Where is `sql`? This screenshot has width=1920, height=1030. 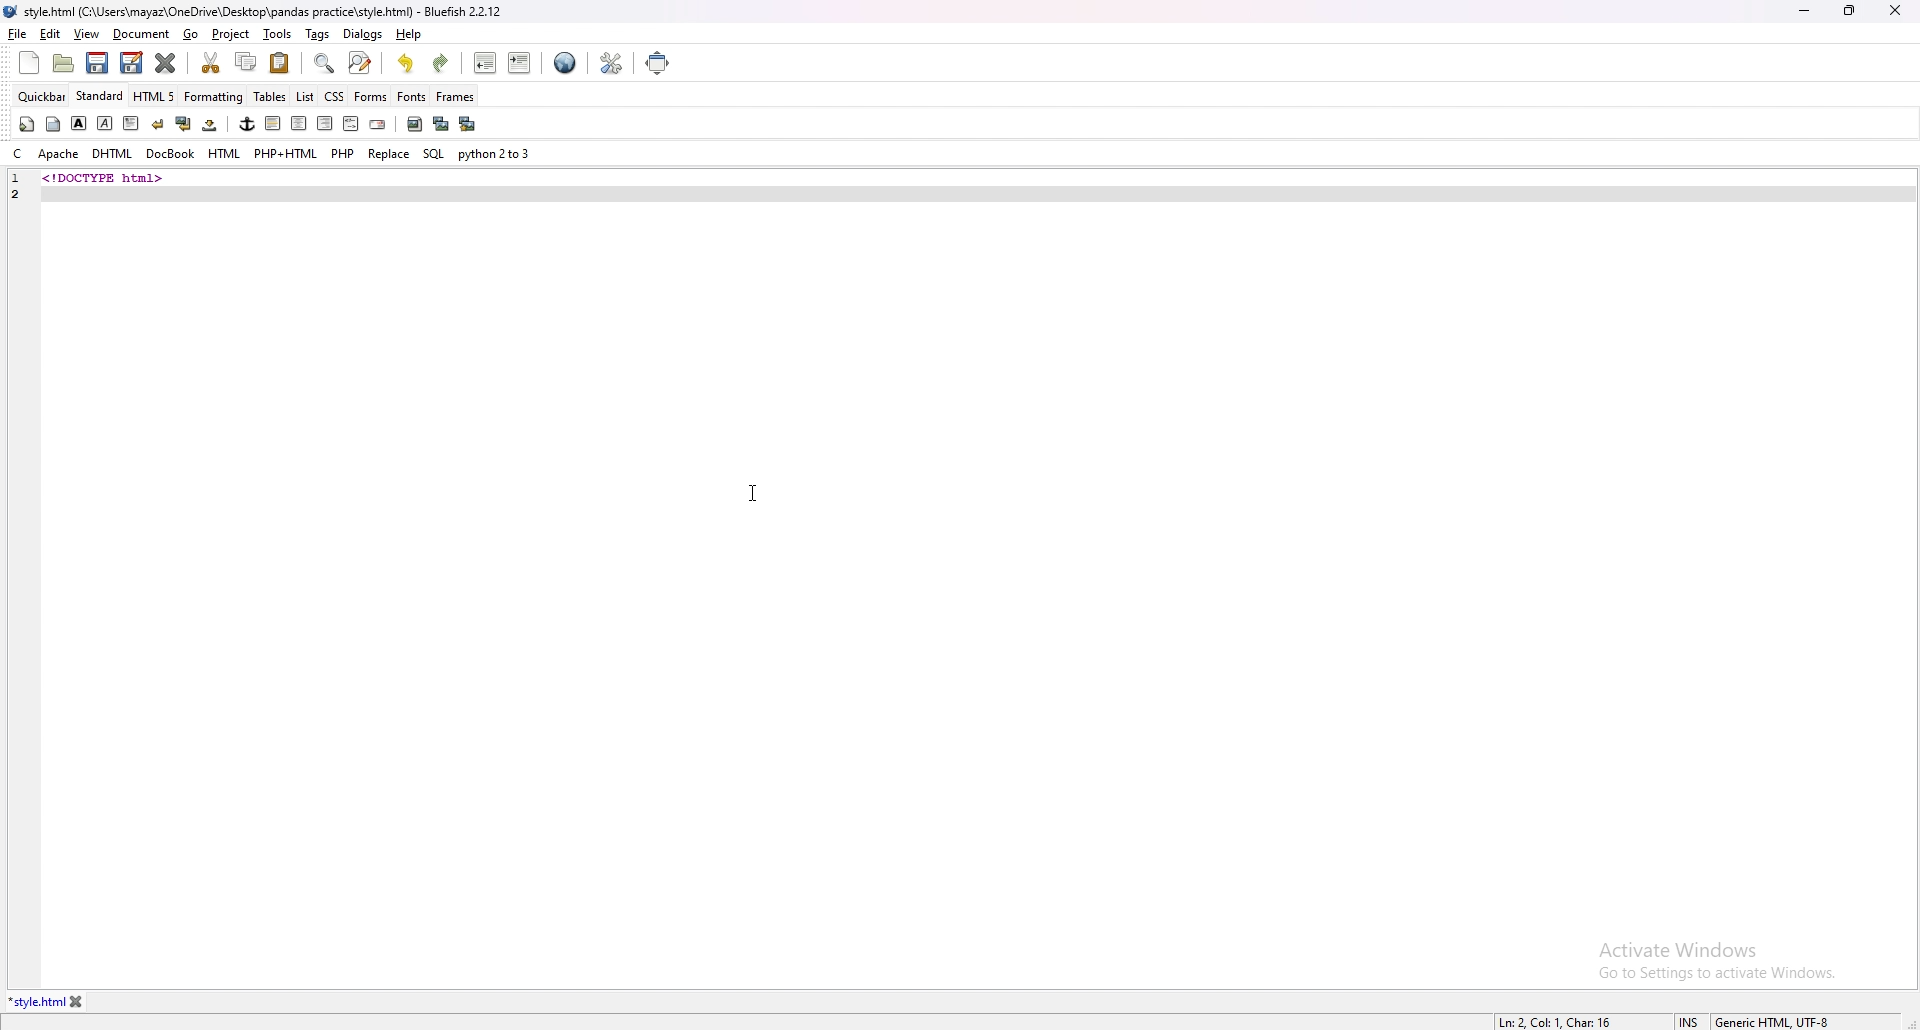 sql is located at coordinates (433, 153).